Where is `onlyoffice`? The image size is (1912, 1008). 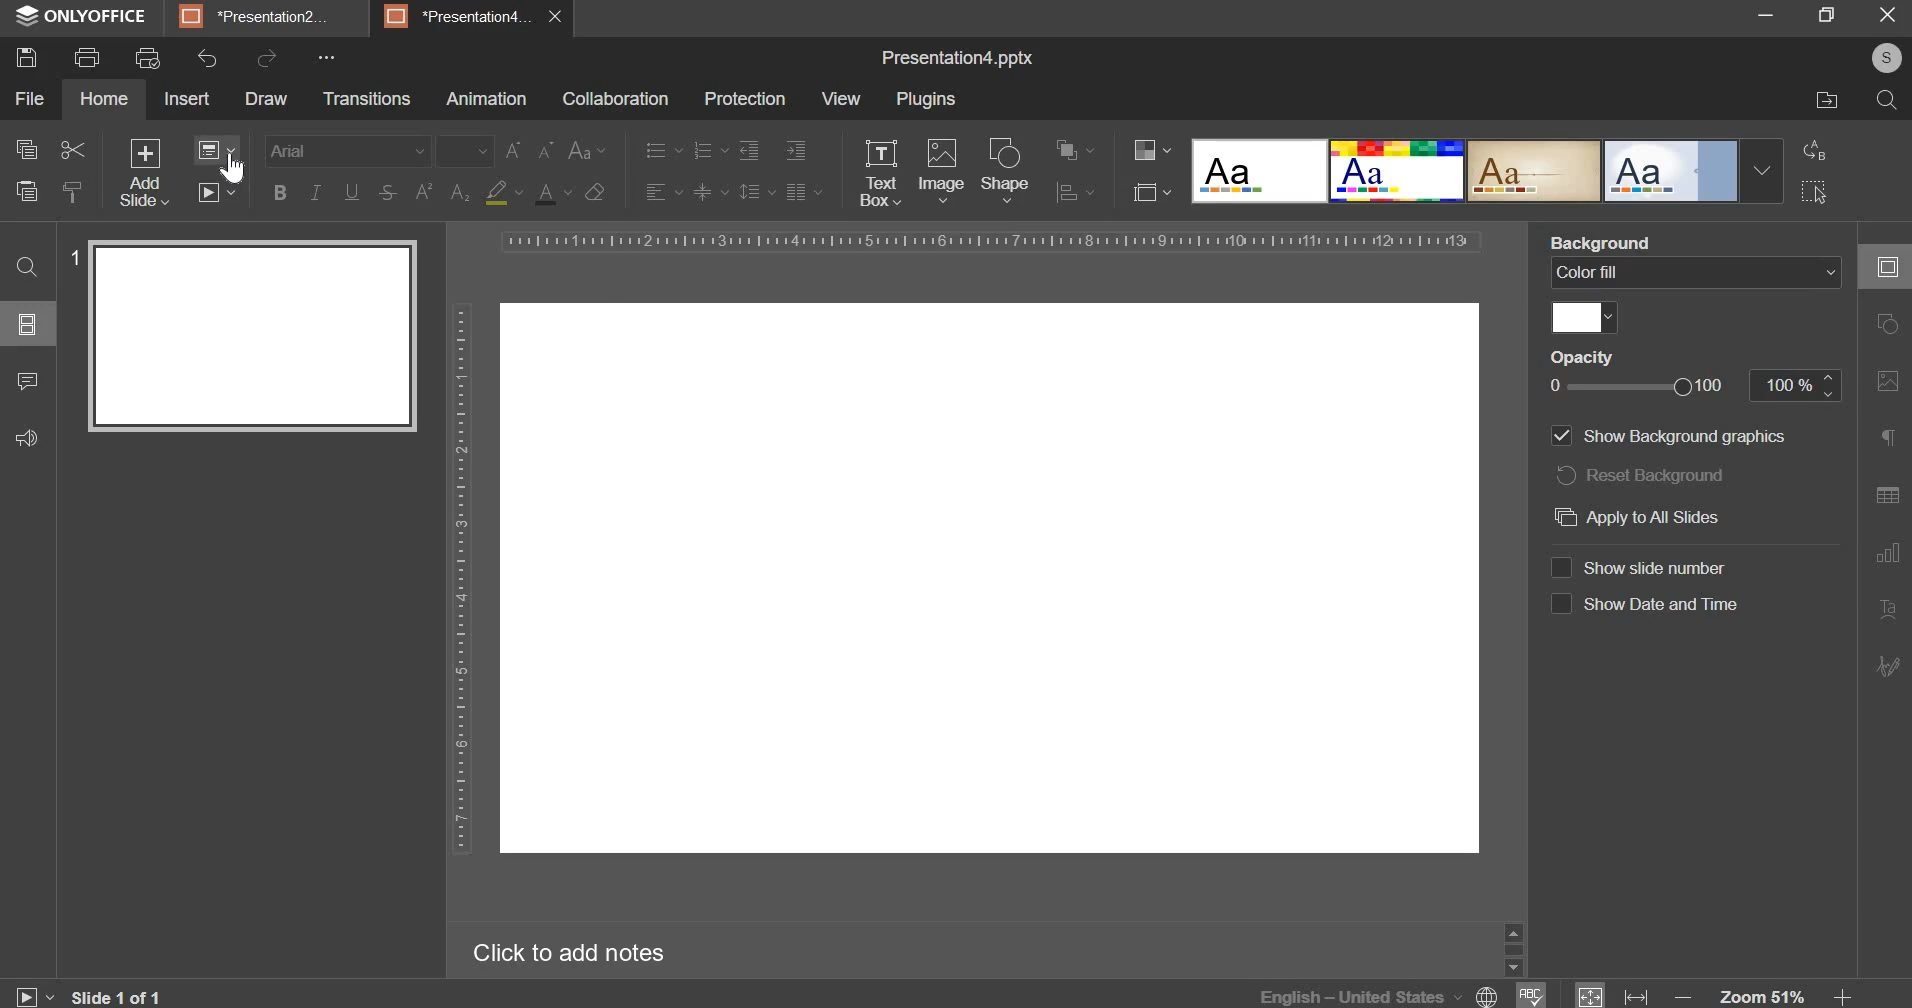
onlyoffice is located at coordinates (82, 17).